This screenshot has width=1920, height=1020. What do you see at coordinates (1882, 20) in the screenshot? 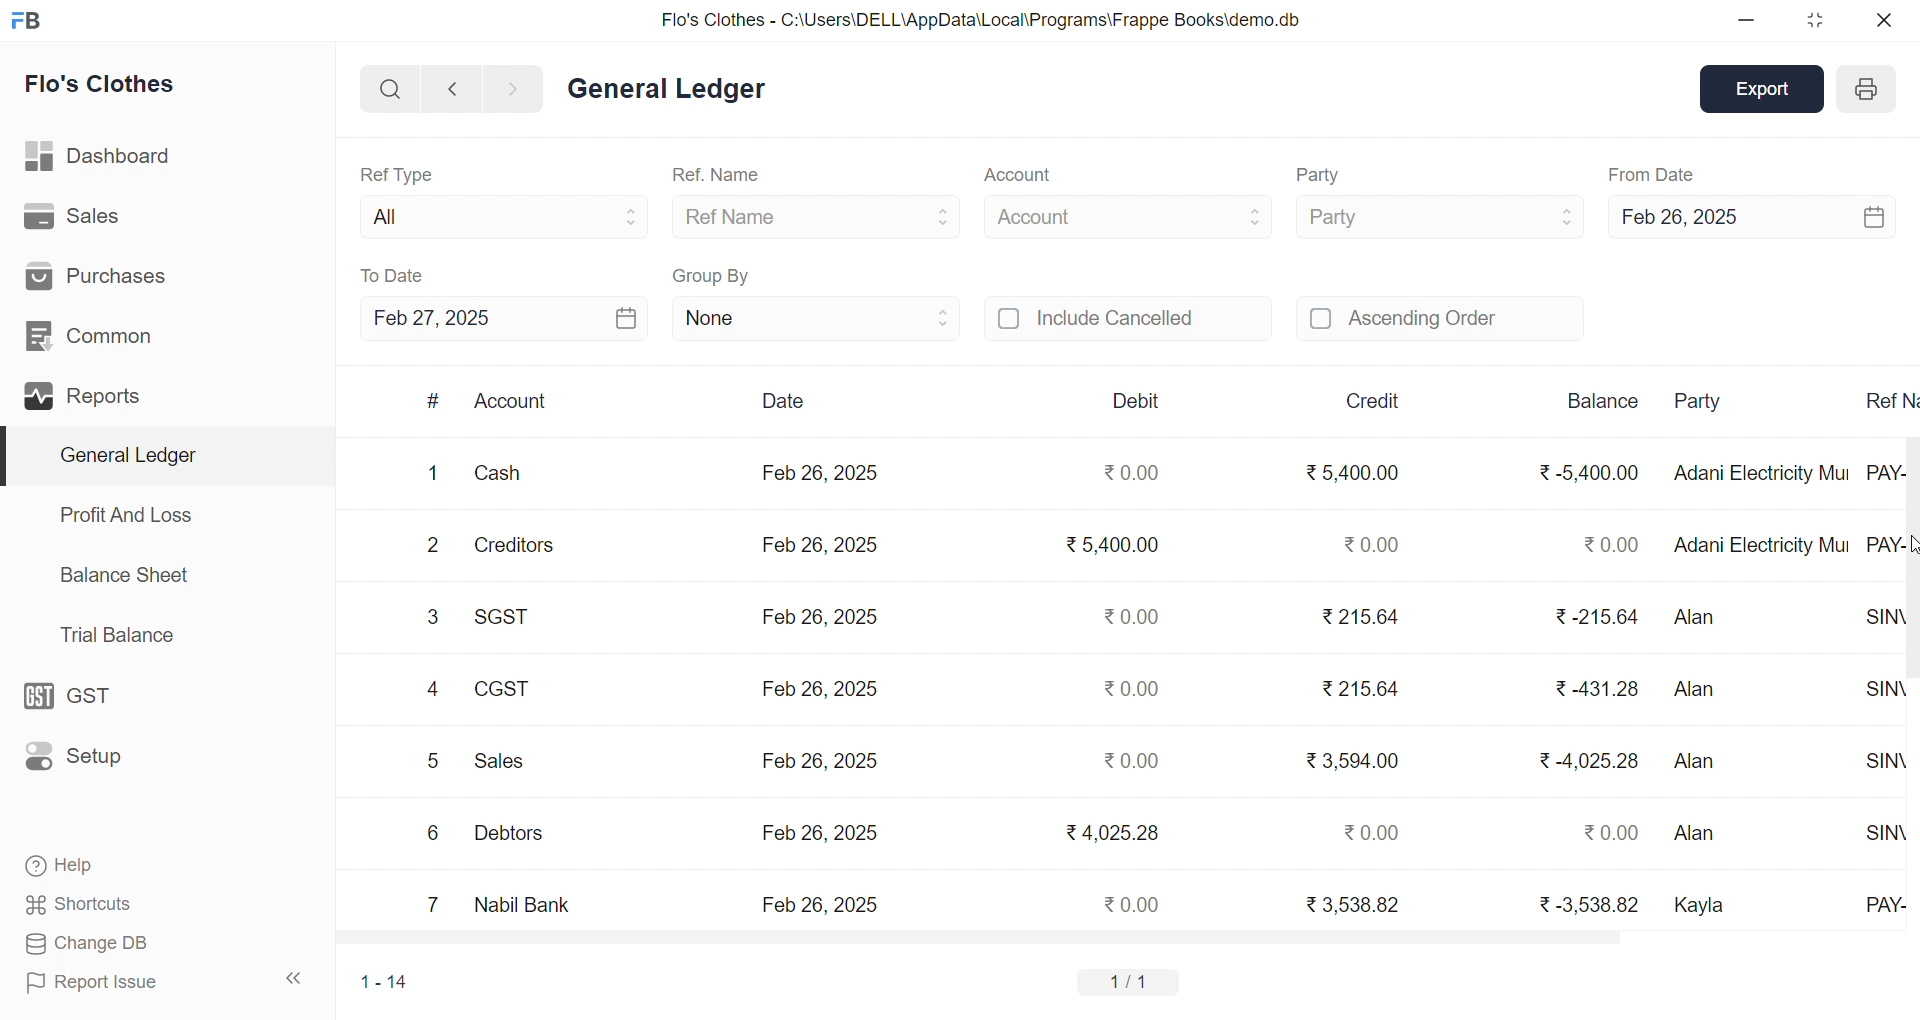
I see `CLOSE` at bounding box center [1882, 20].